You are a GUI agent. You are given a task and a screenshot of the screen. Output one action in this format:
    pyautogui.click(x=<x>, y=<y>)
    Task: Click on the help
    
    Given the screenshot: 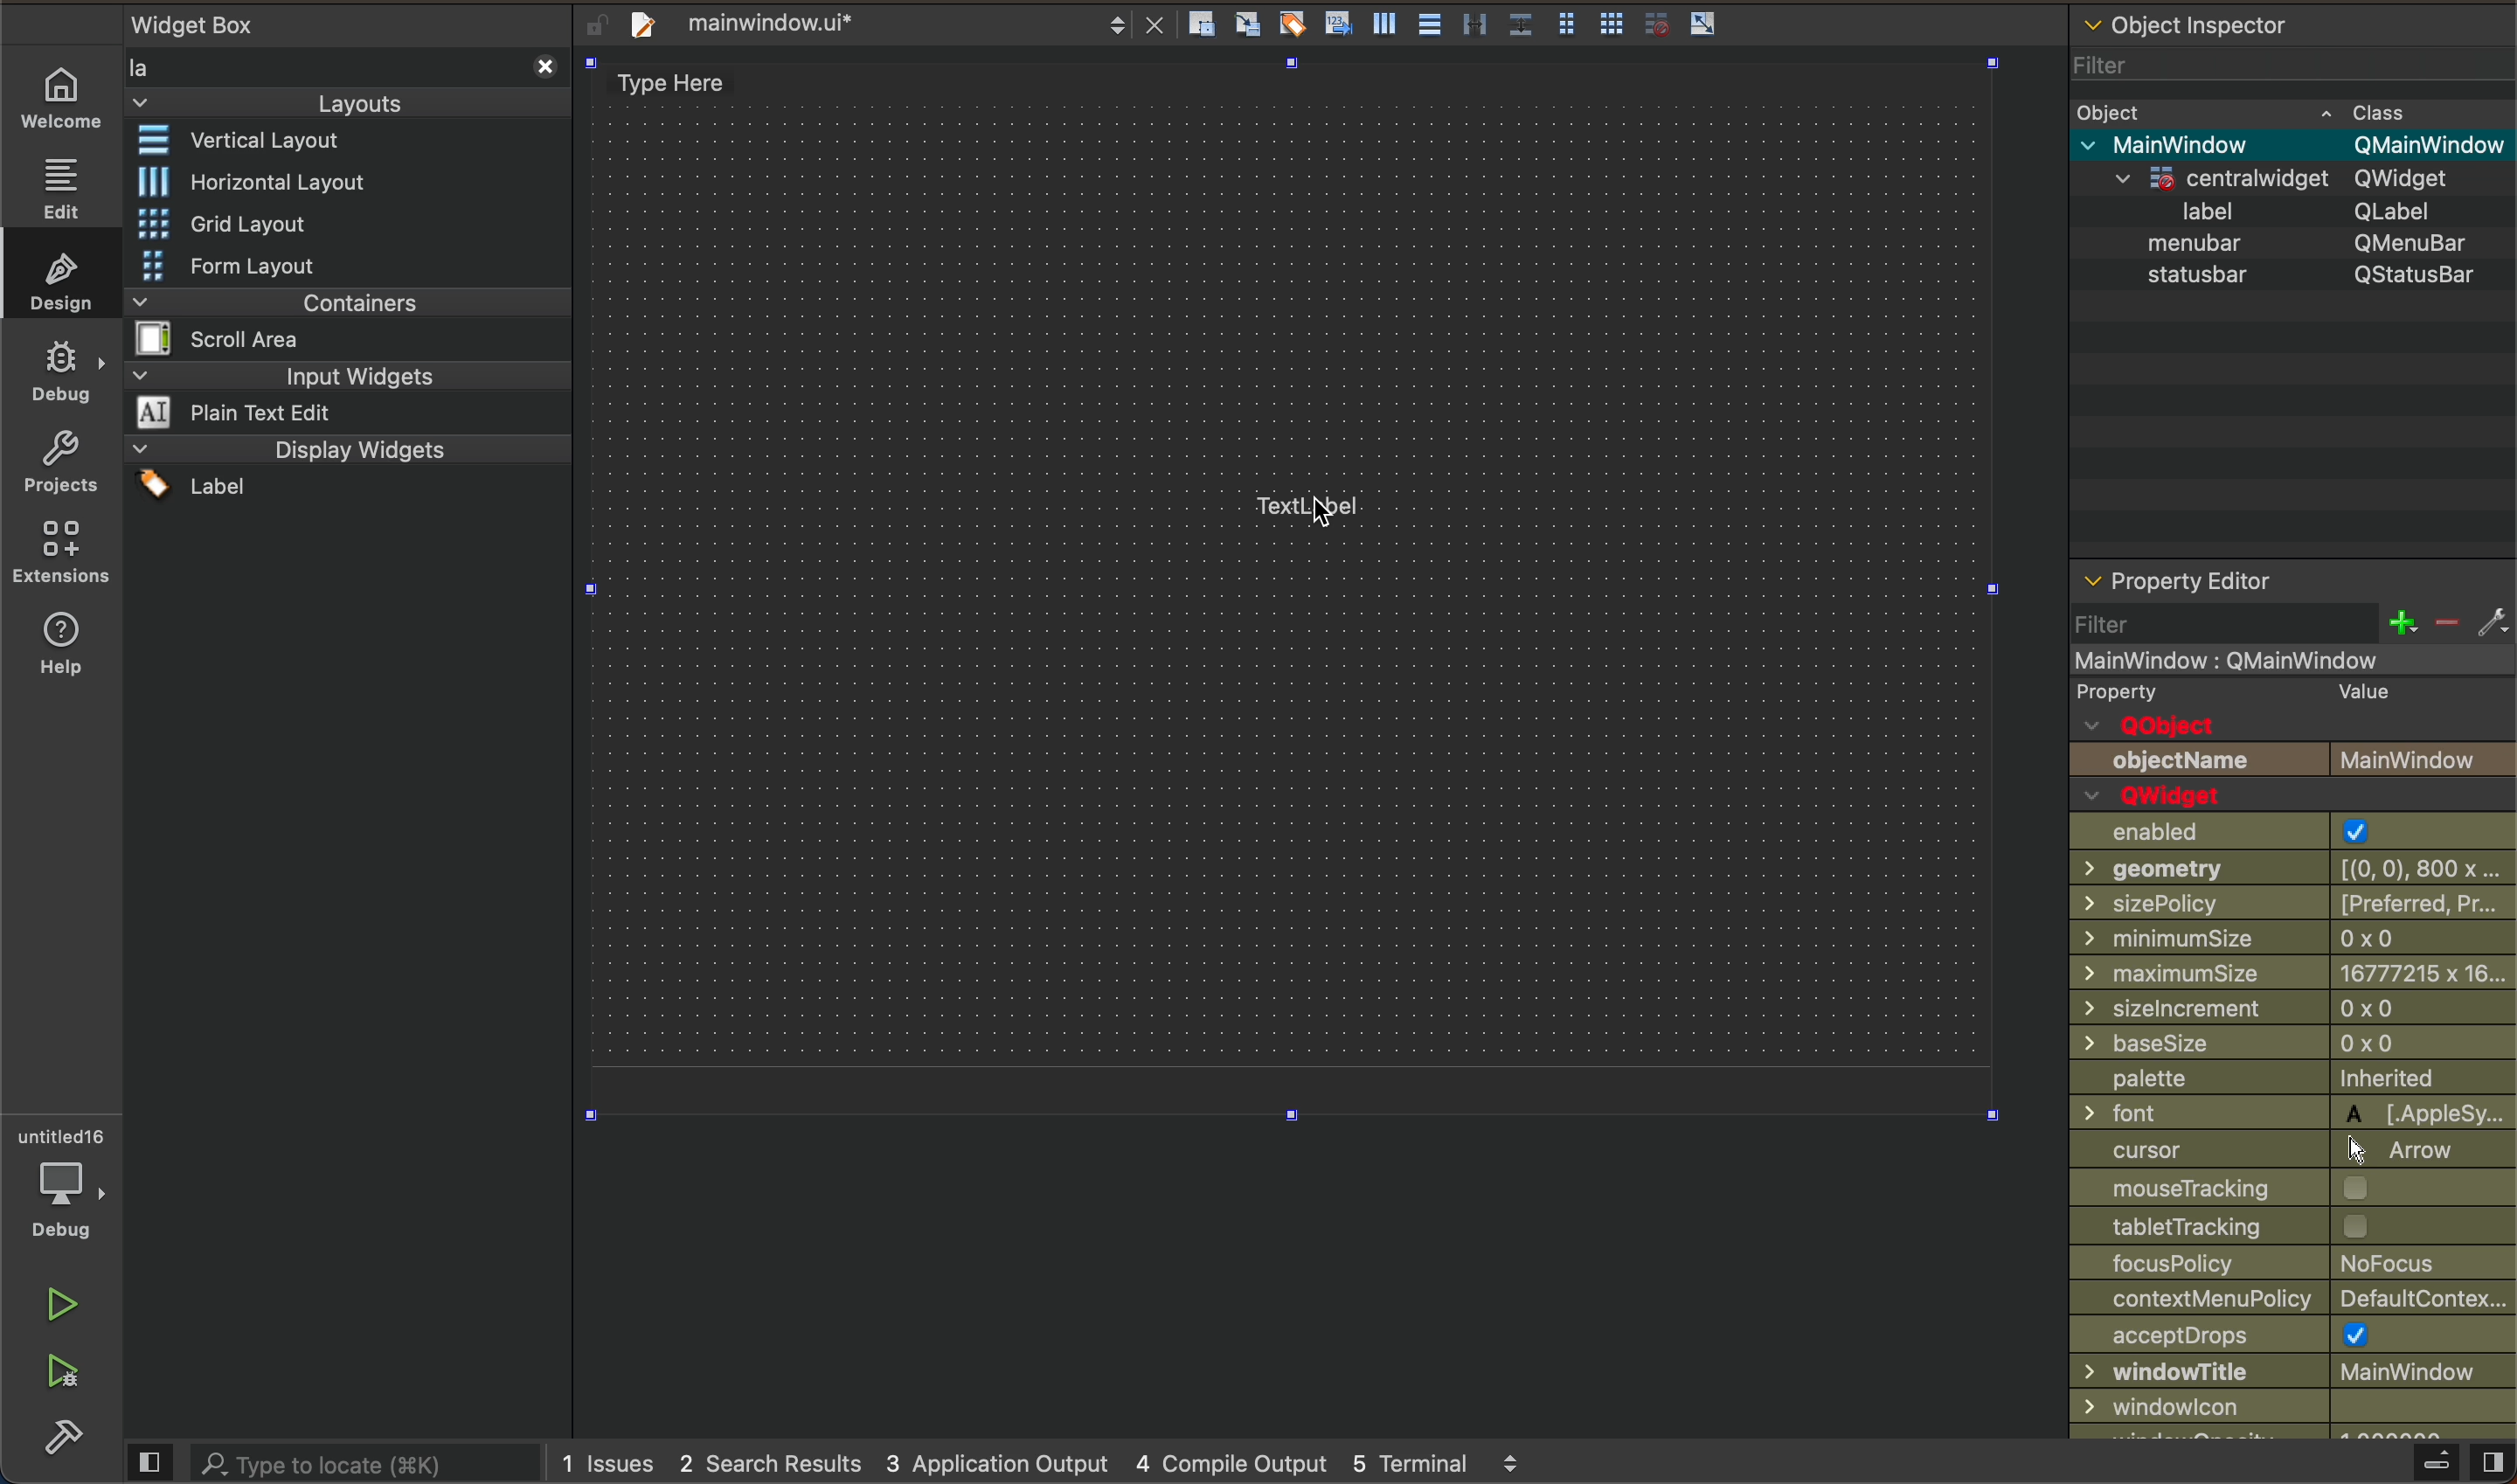 What is the action you would take?
    pyautogui.click(x=57, y=646)
    